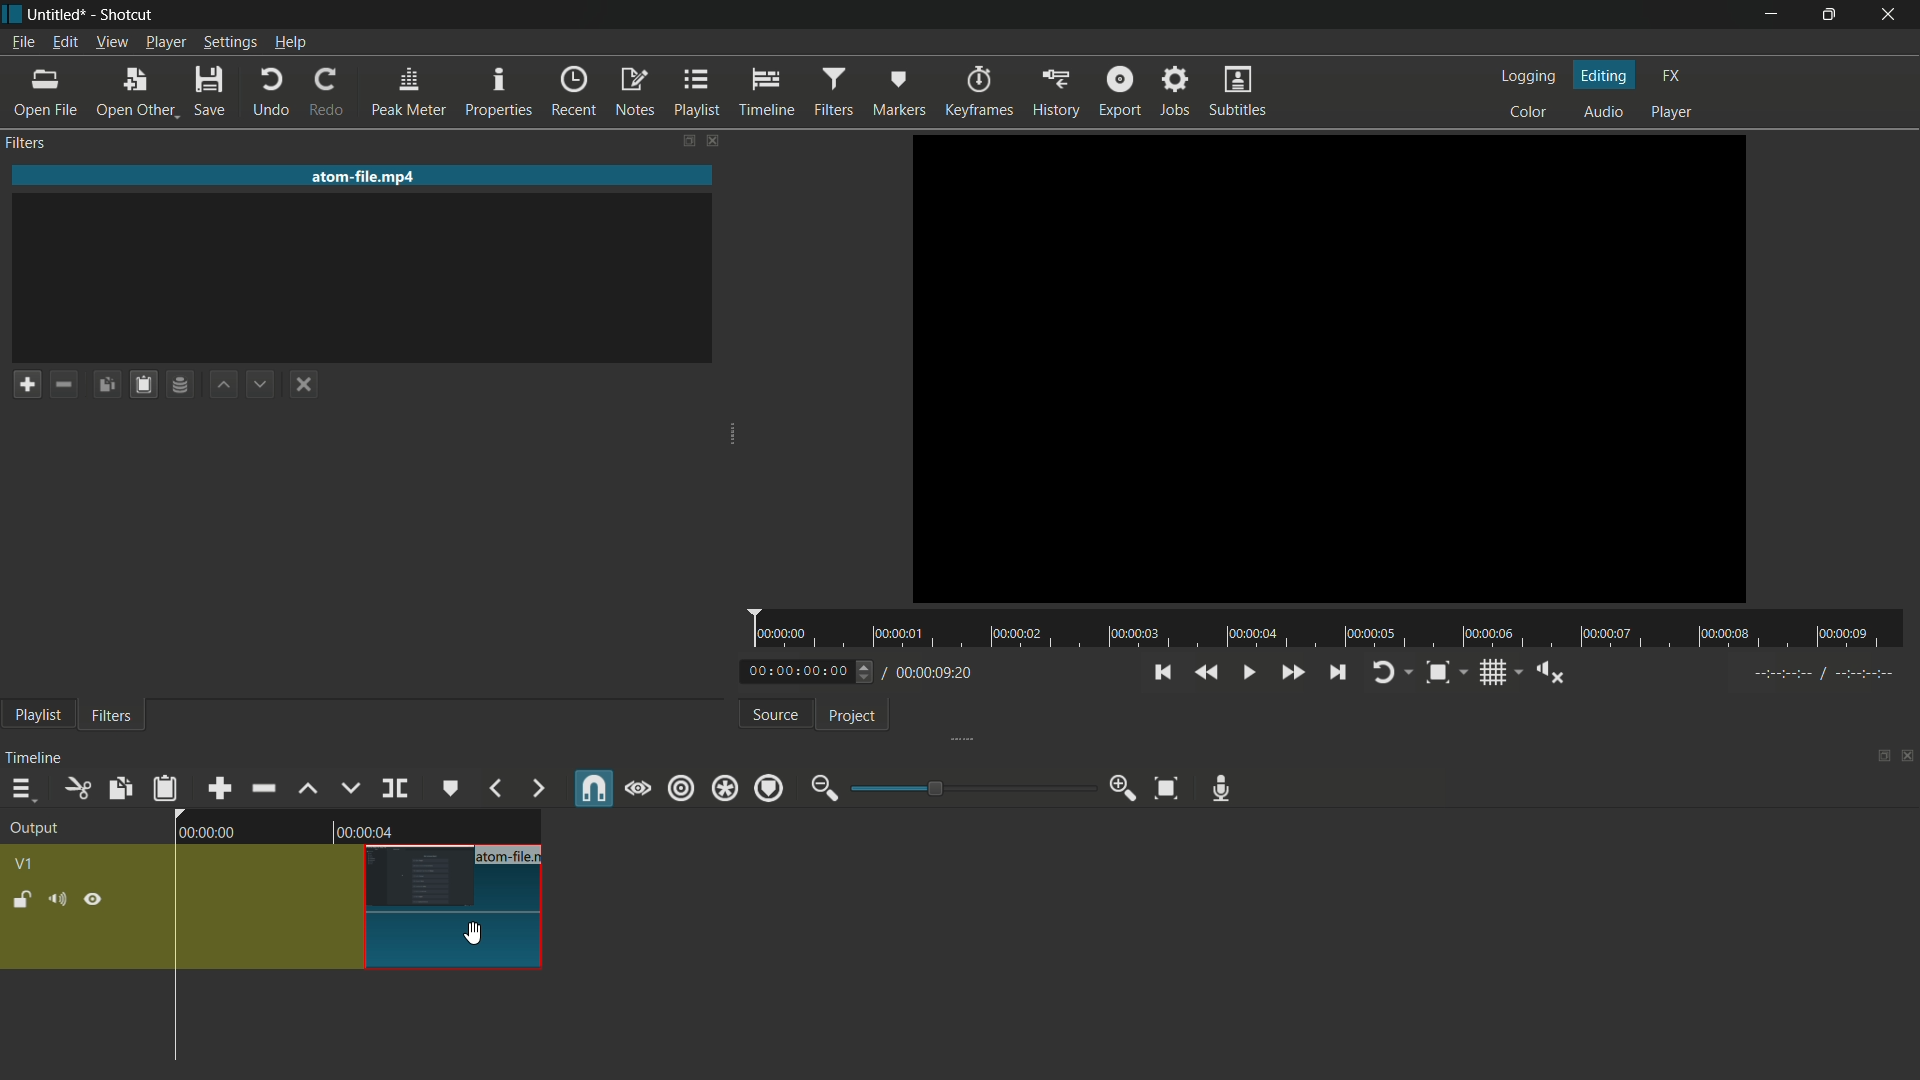 This screenshot has height=1080, width=1920. Describe the element at coordinates (22, 42) in the screenshot. I see `file menu` at that location.